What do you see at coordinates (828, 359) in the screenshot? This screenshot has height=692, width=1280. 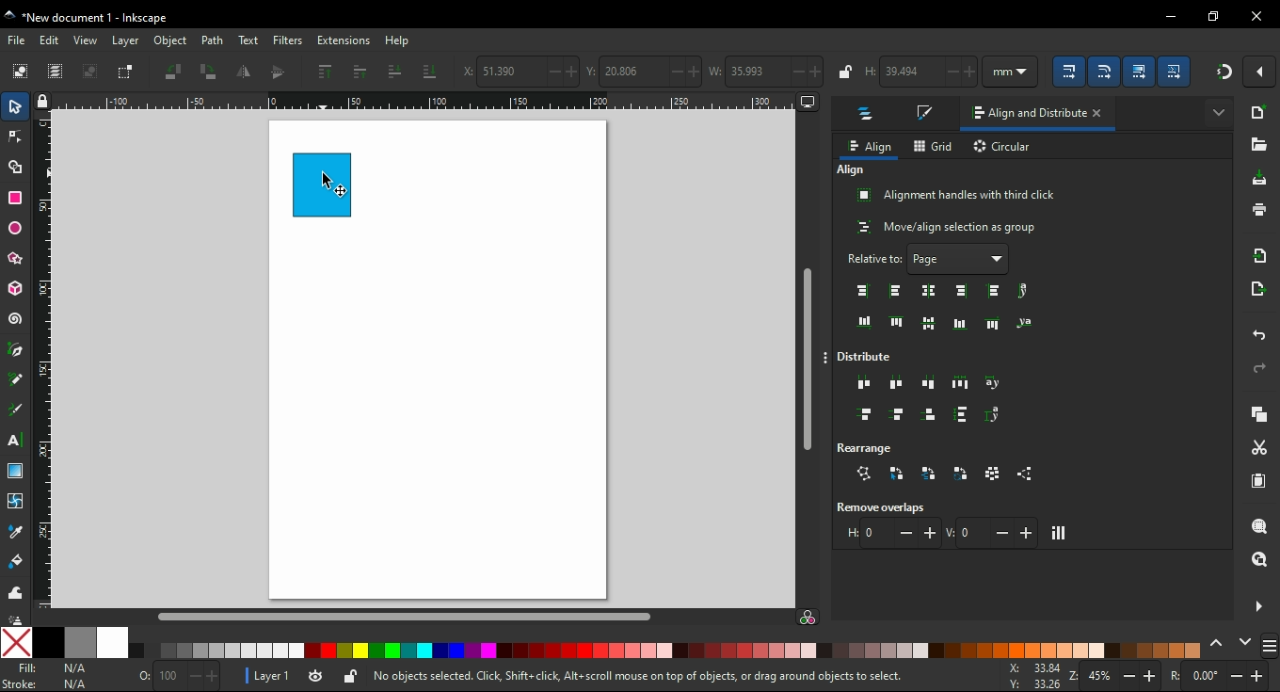 I see `options` at bounding box center [828, 359].